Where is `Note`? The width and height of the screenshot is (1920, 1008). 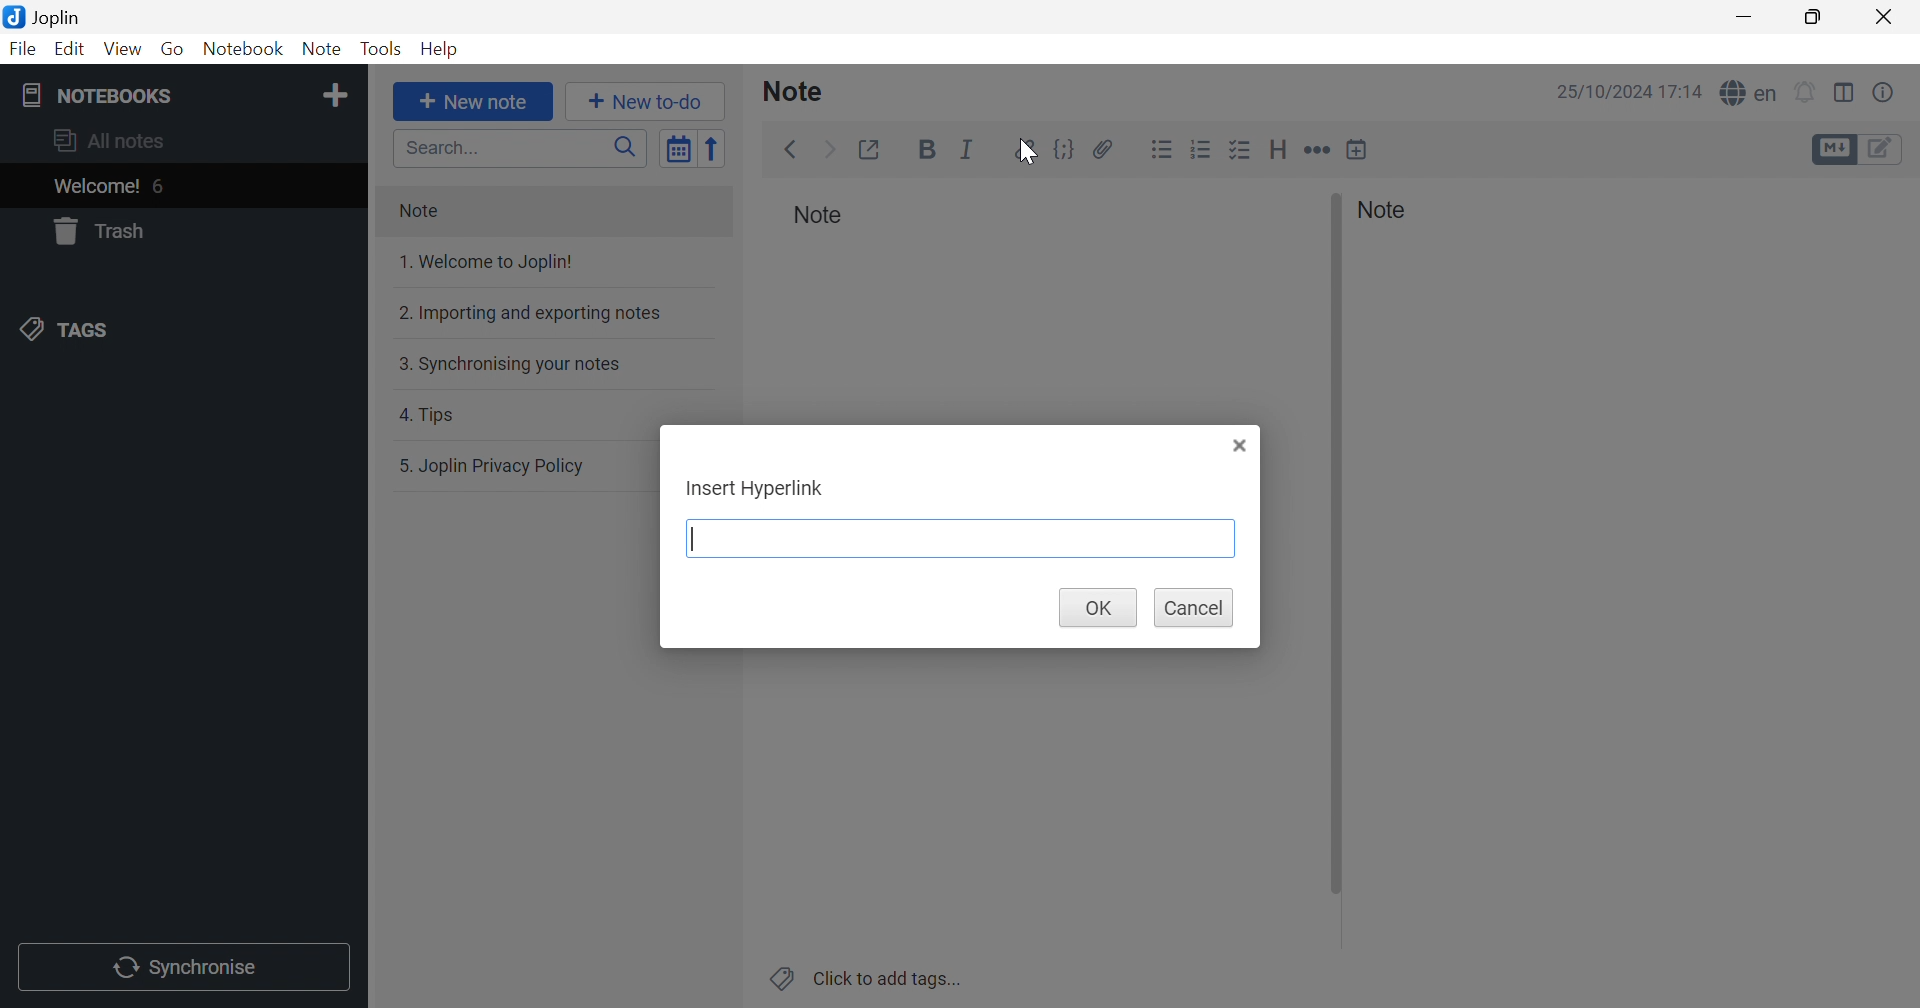
Note is located at coordinates (1389, 210).